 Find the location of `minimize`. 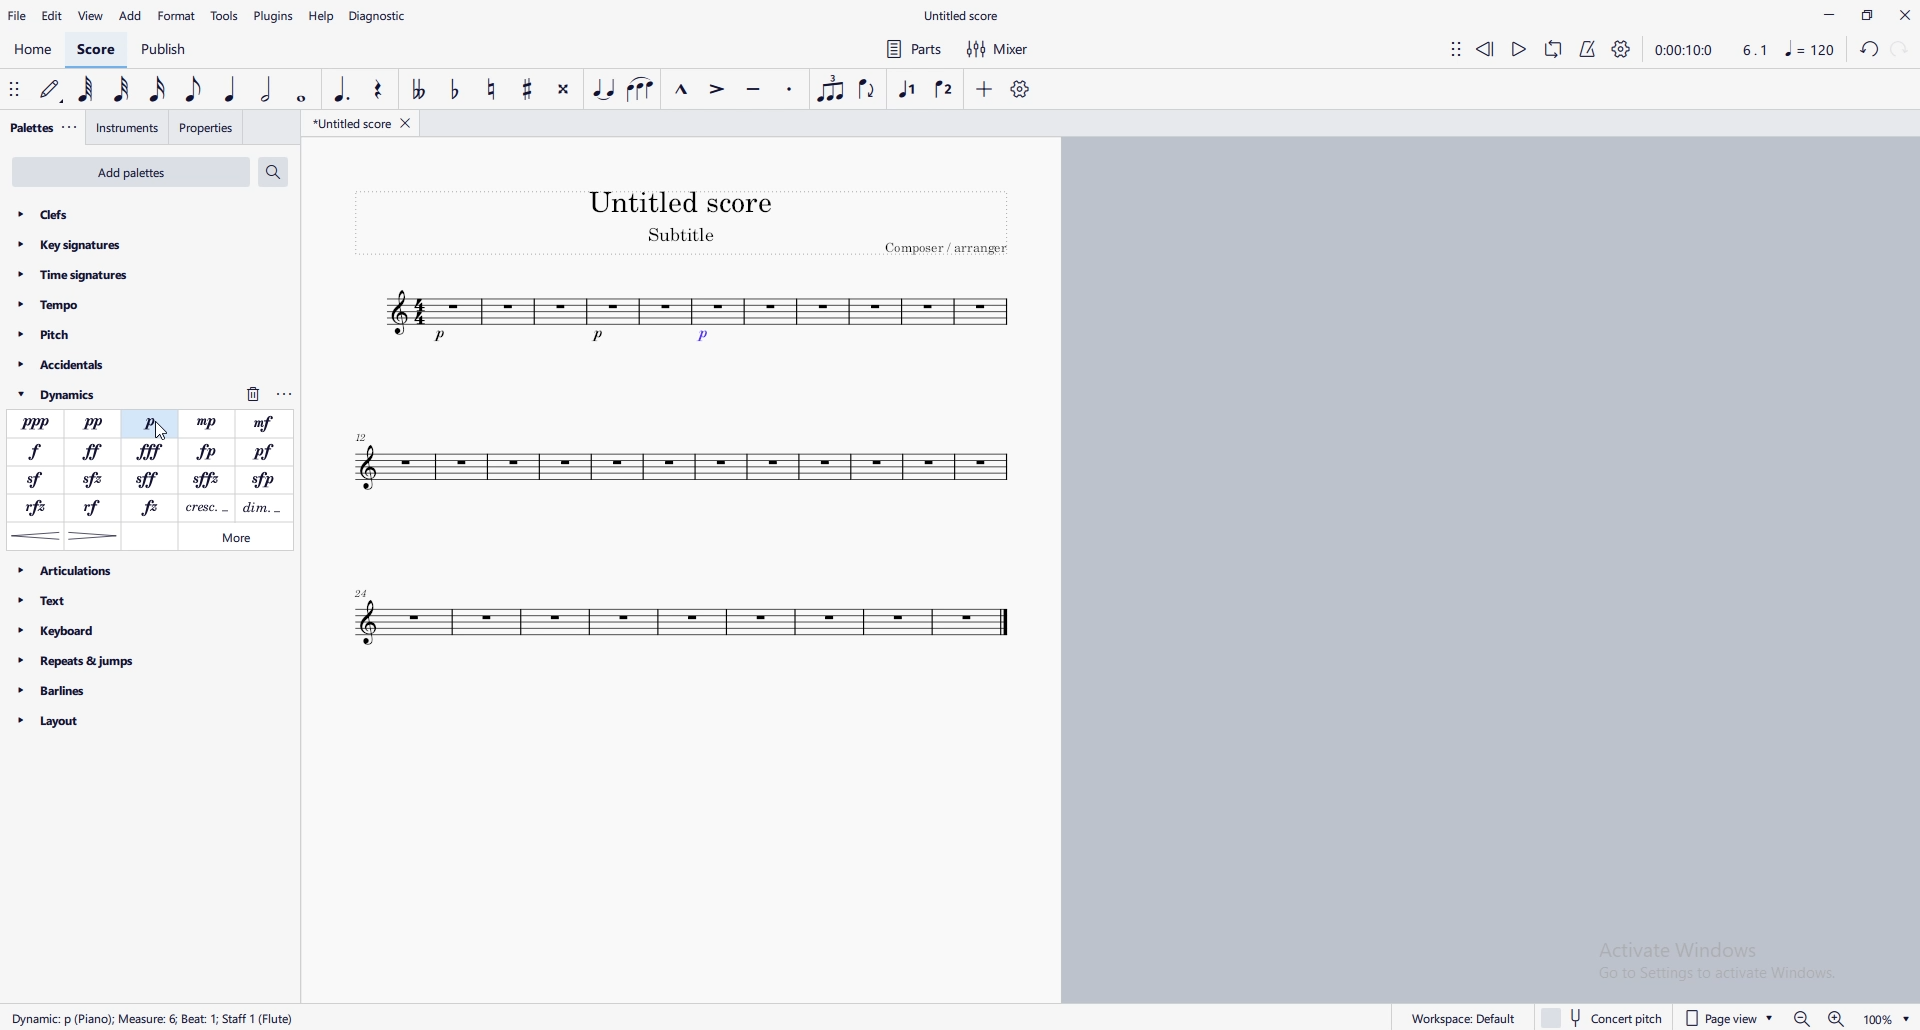

minimize is located at coordinates (1830, 14).